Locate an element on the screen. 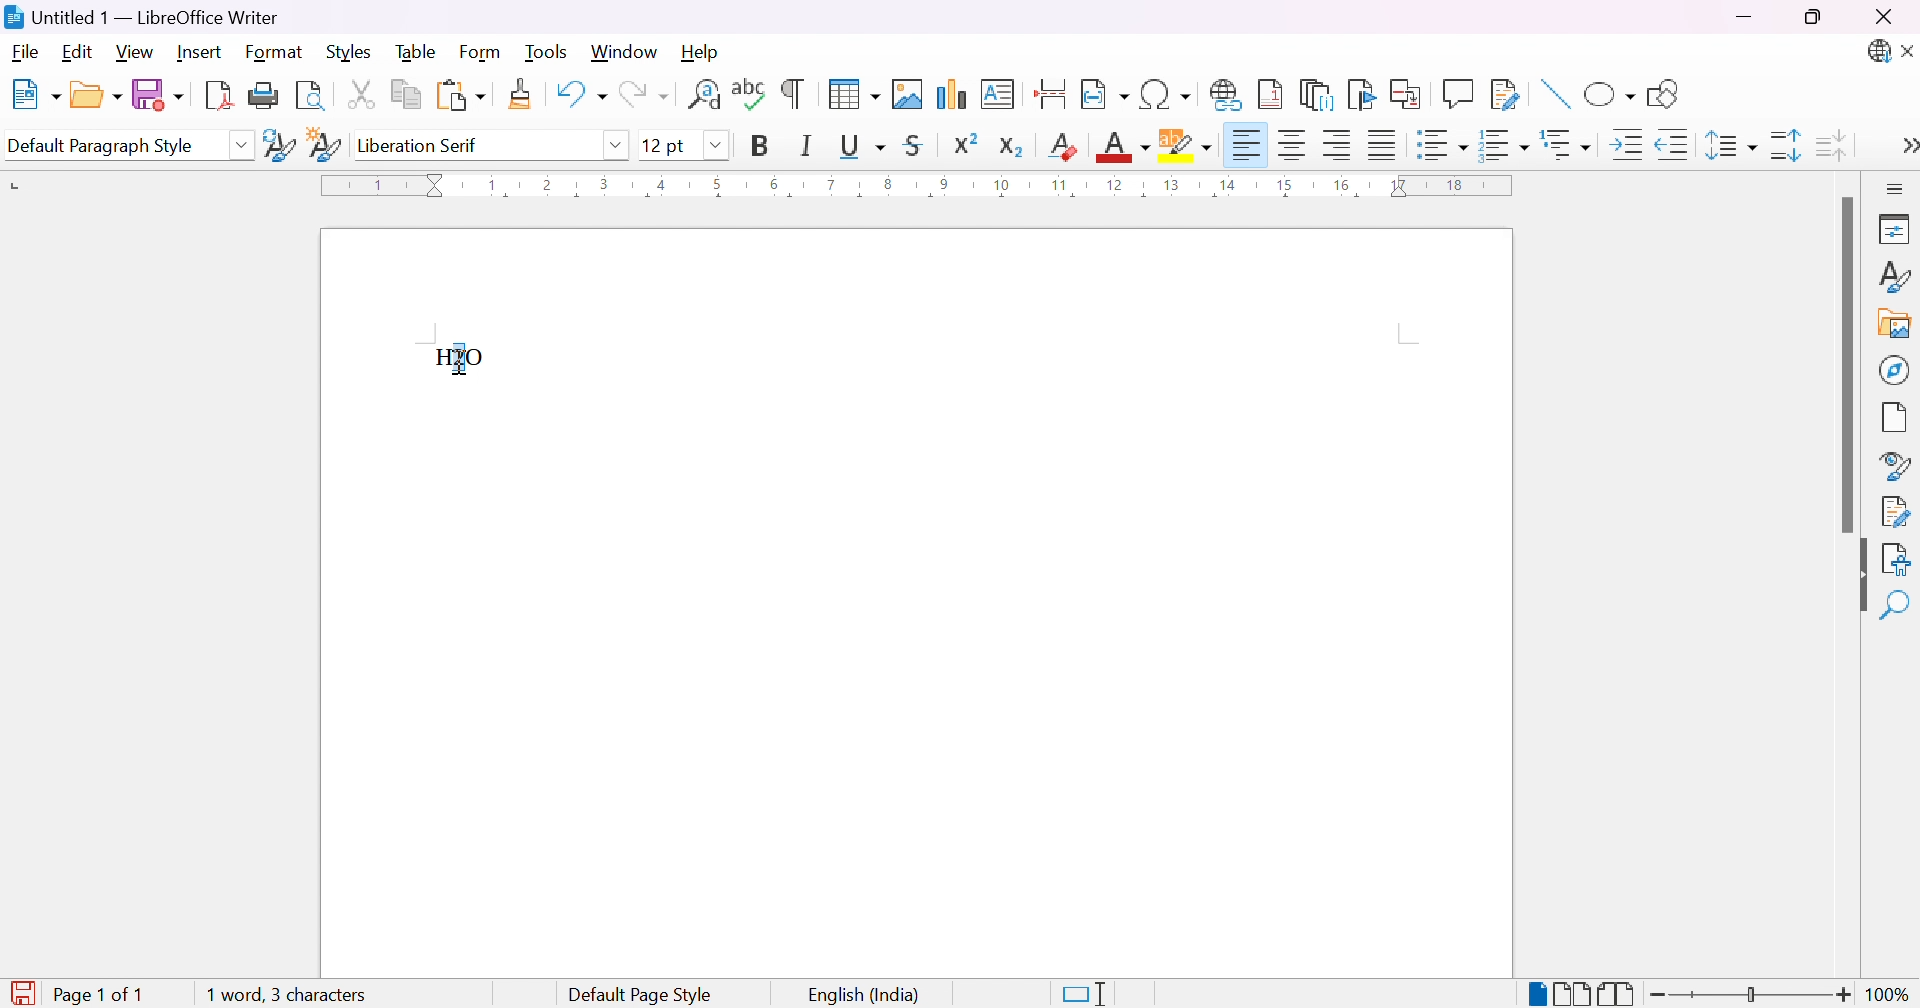 This screenshot has height=1008, width=1920. Styles is located at coordinates (354, 51).